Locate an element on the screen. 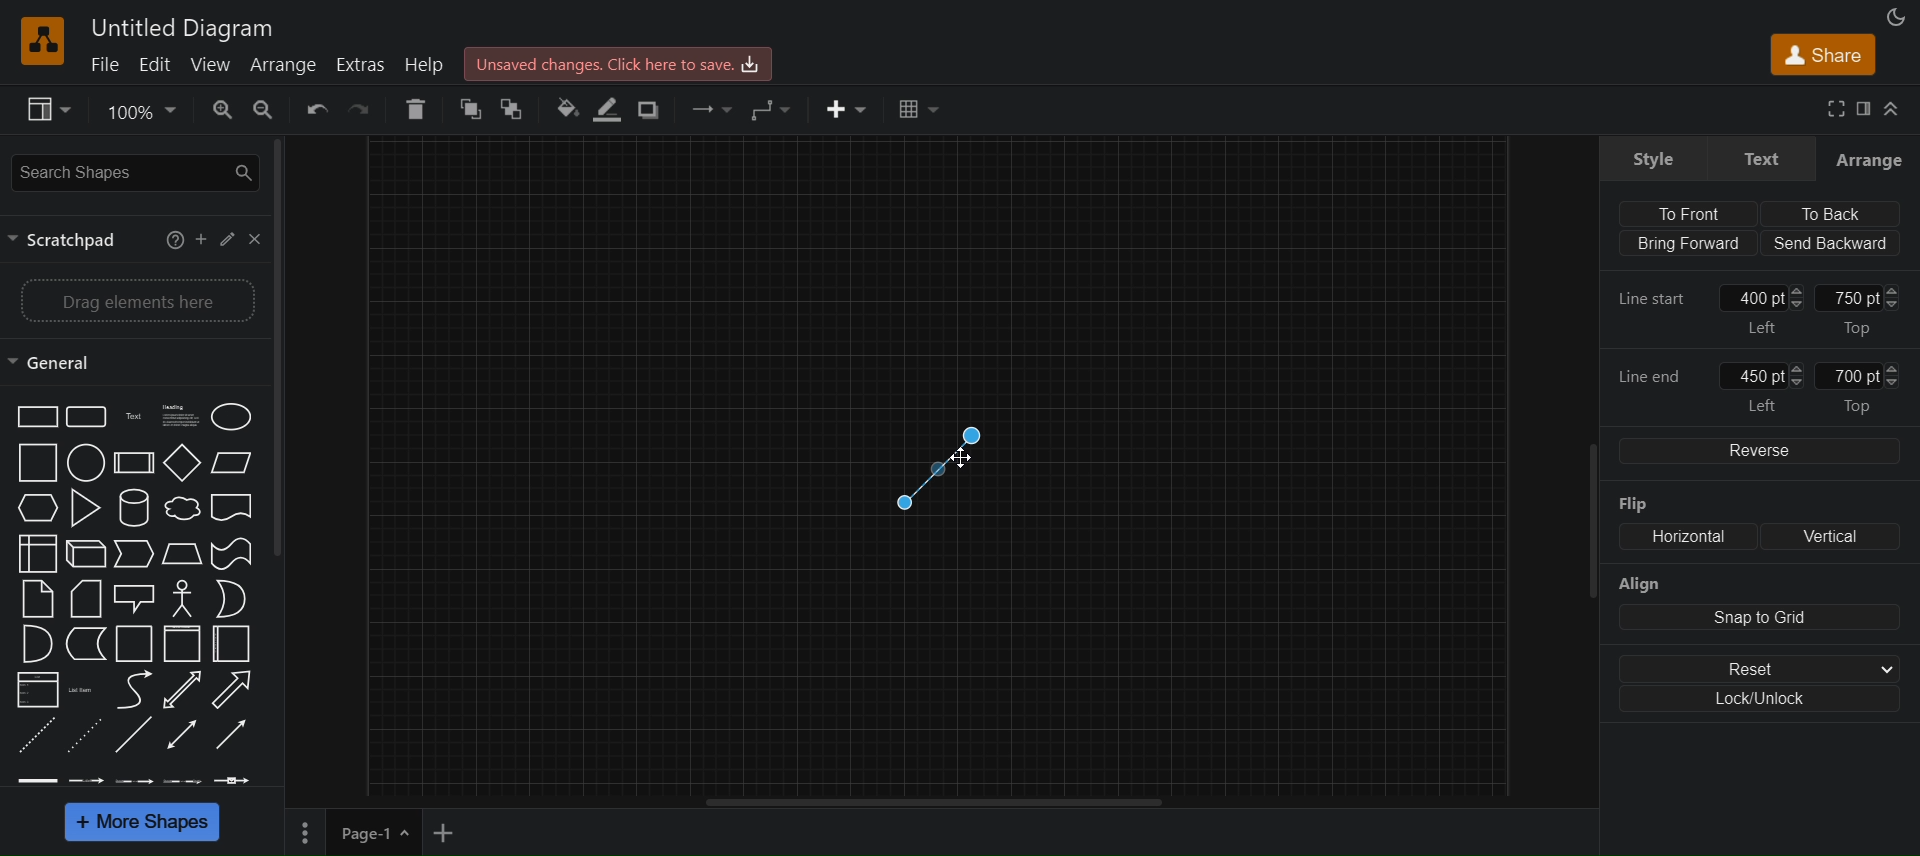  help is located at coordinates (423, 64).